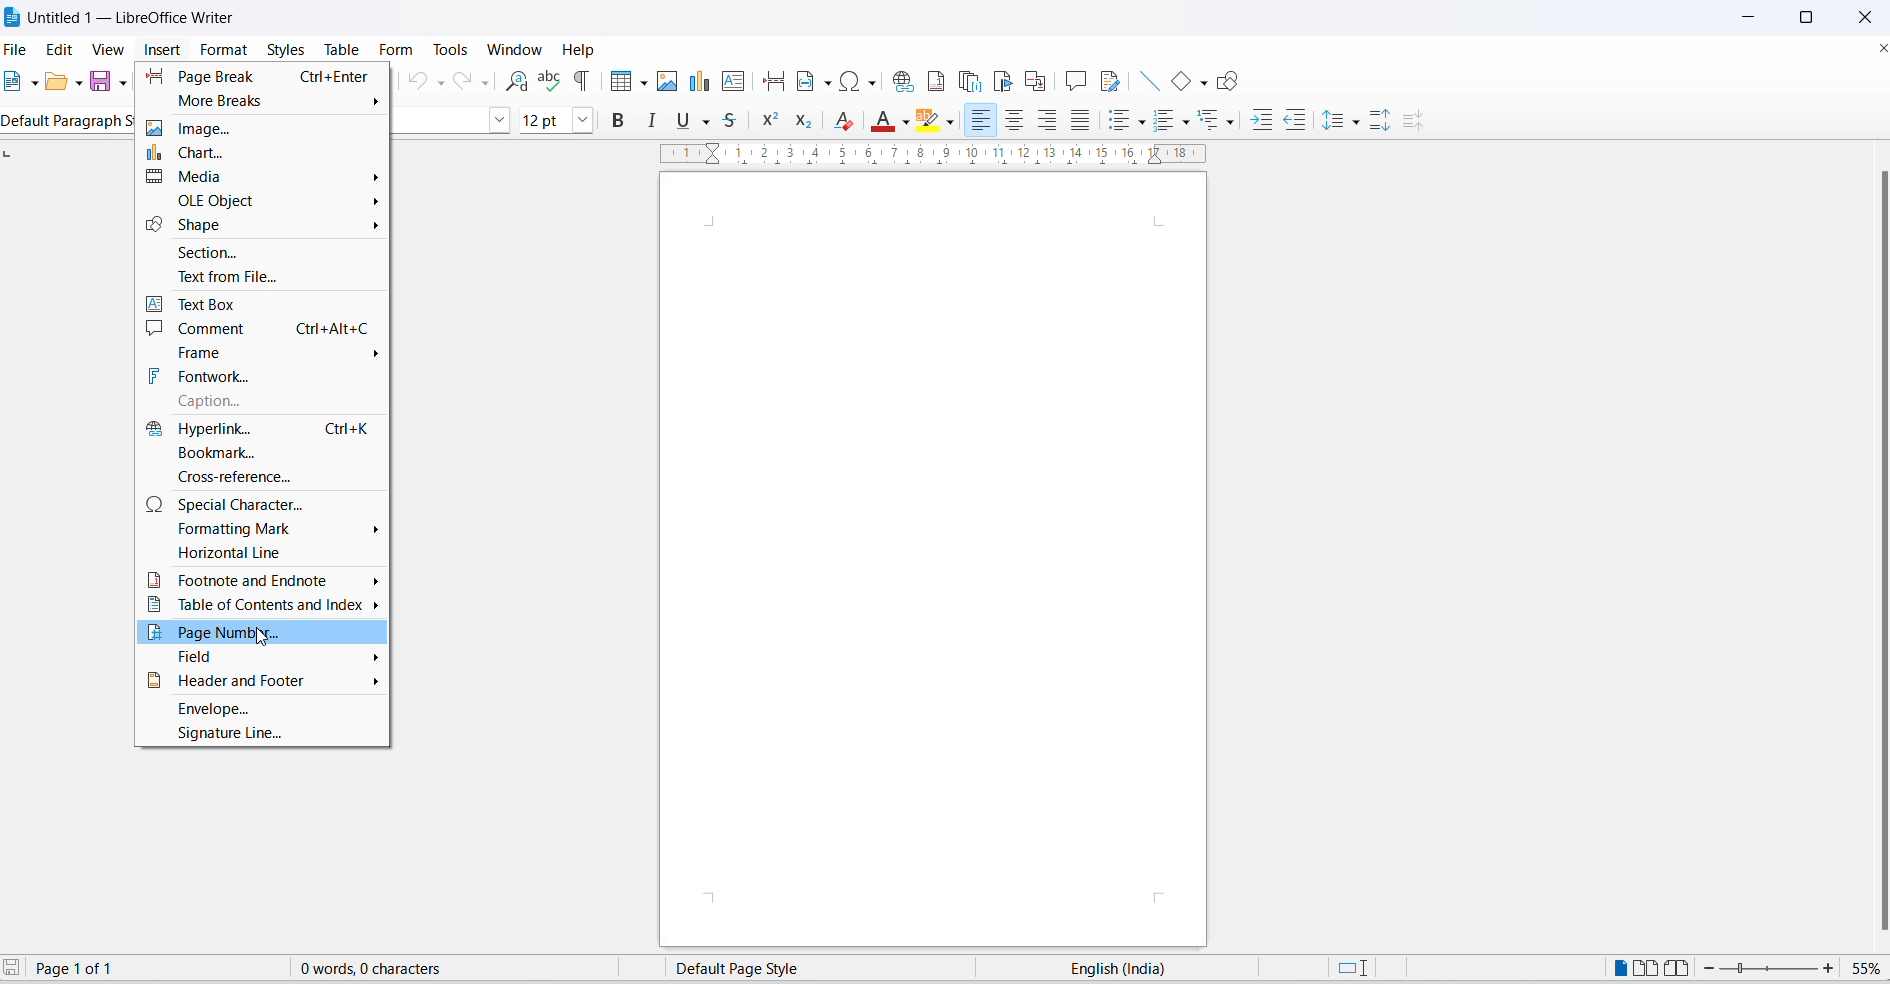  I want to click on open options, so click(79, 84).